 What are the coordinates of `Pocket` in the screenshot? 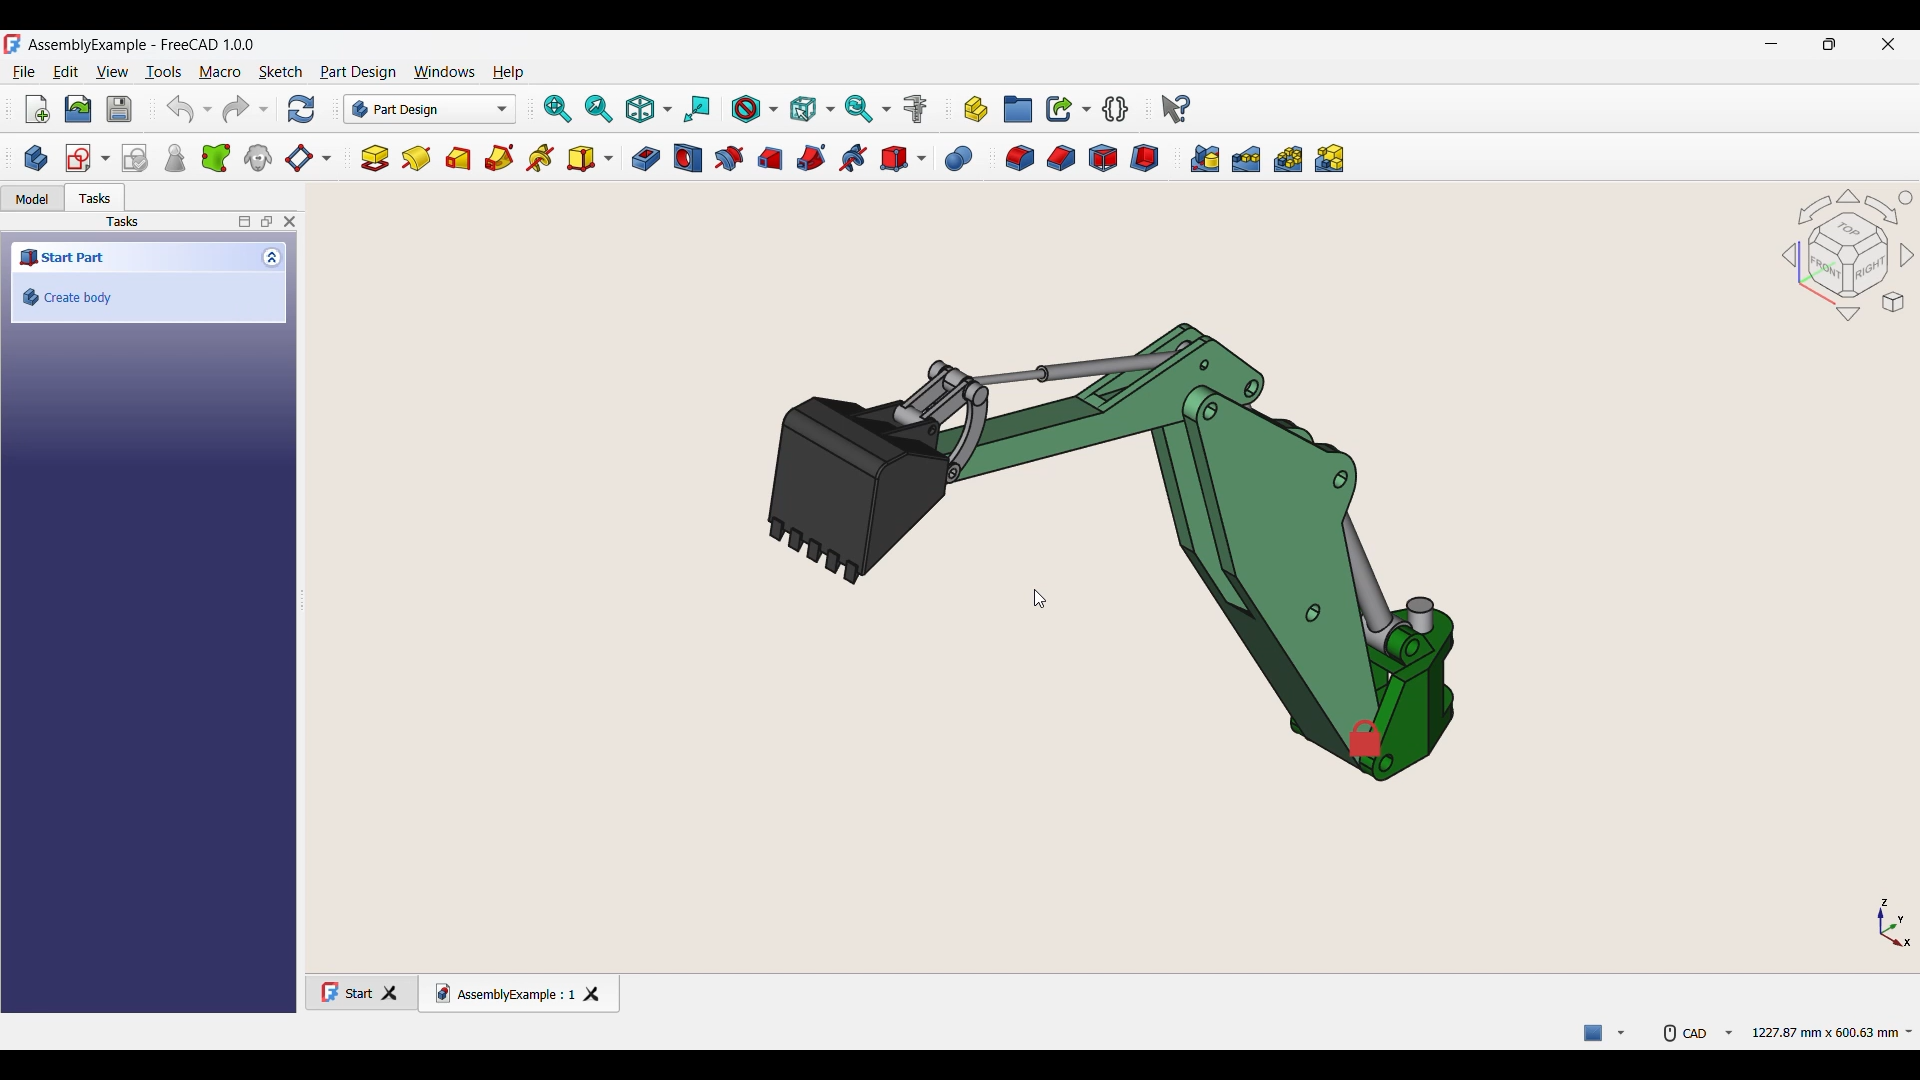 It's located at (647, 158).